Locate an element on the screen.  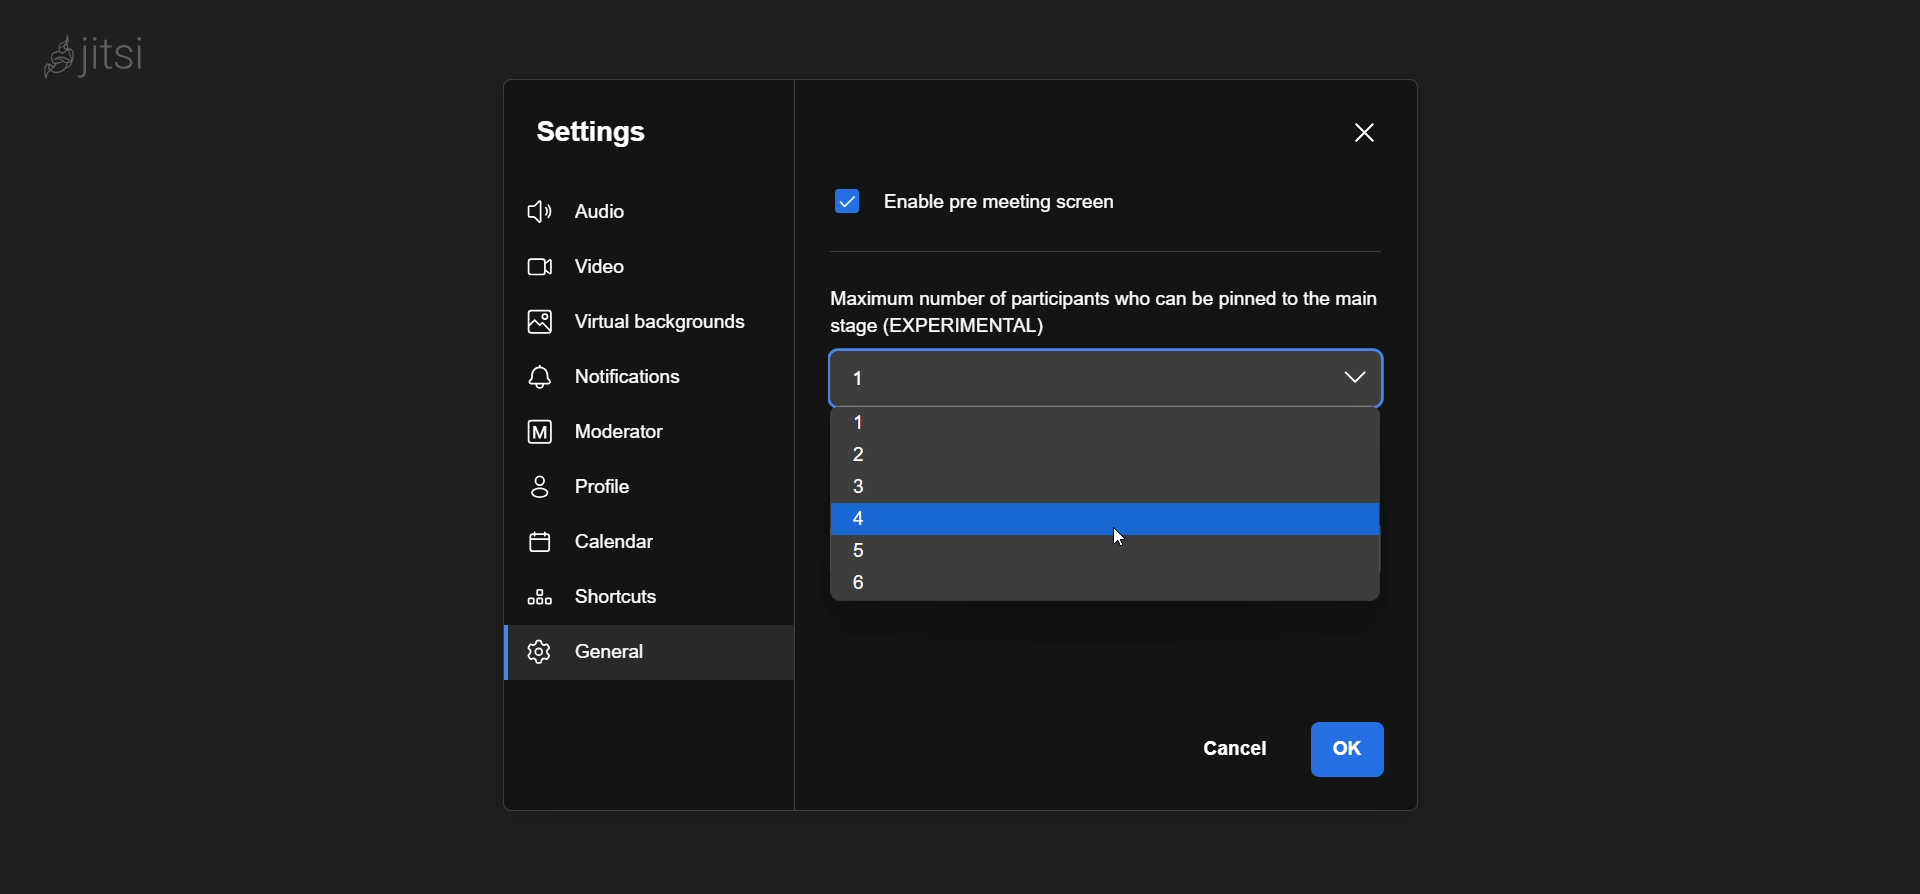
number of participants dropdown is located at coordinates (1355, 380).